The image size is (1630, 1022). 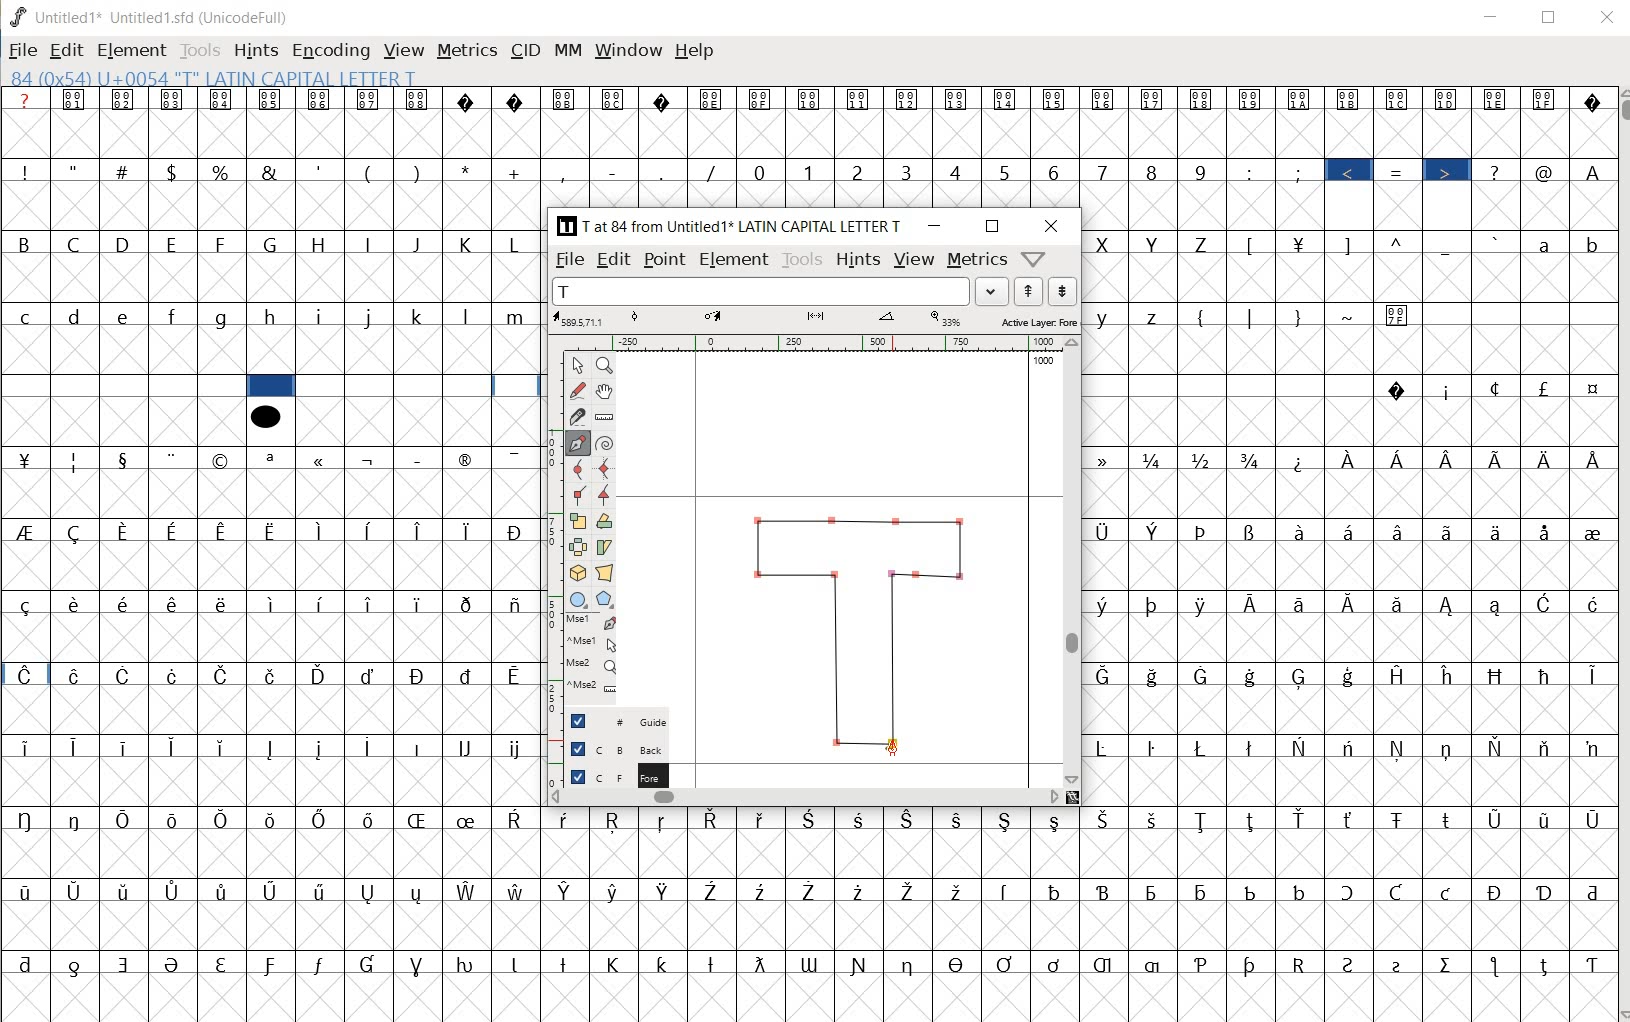 What do you see at coordinates (605, 442) in the screenshot?
I see `spiro` at bounding box center [605, 442].